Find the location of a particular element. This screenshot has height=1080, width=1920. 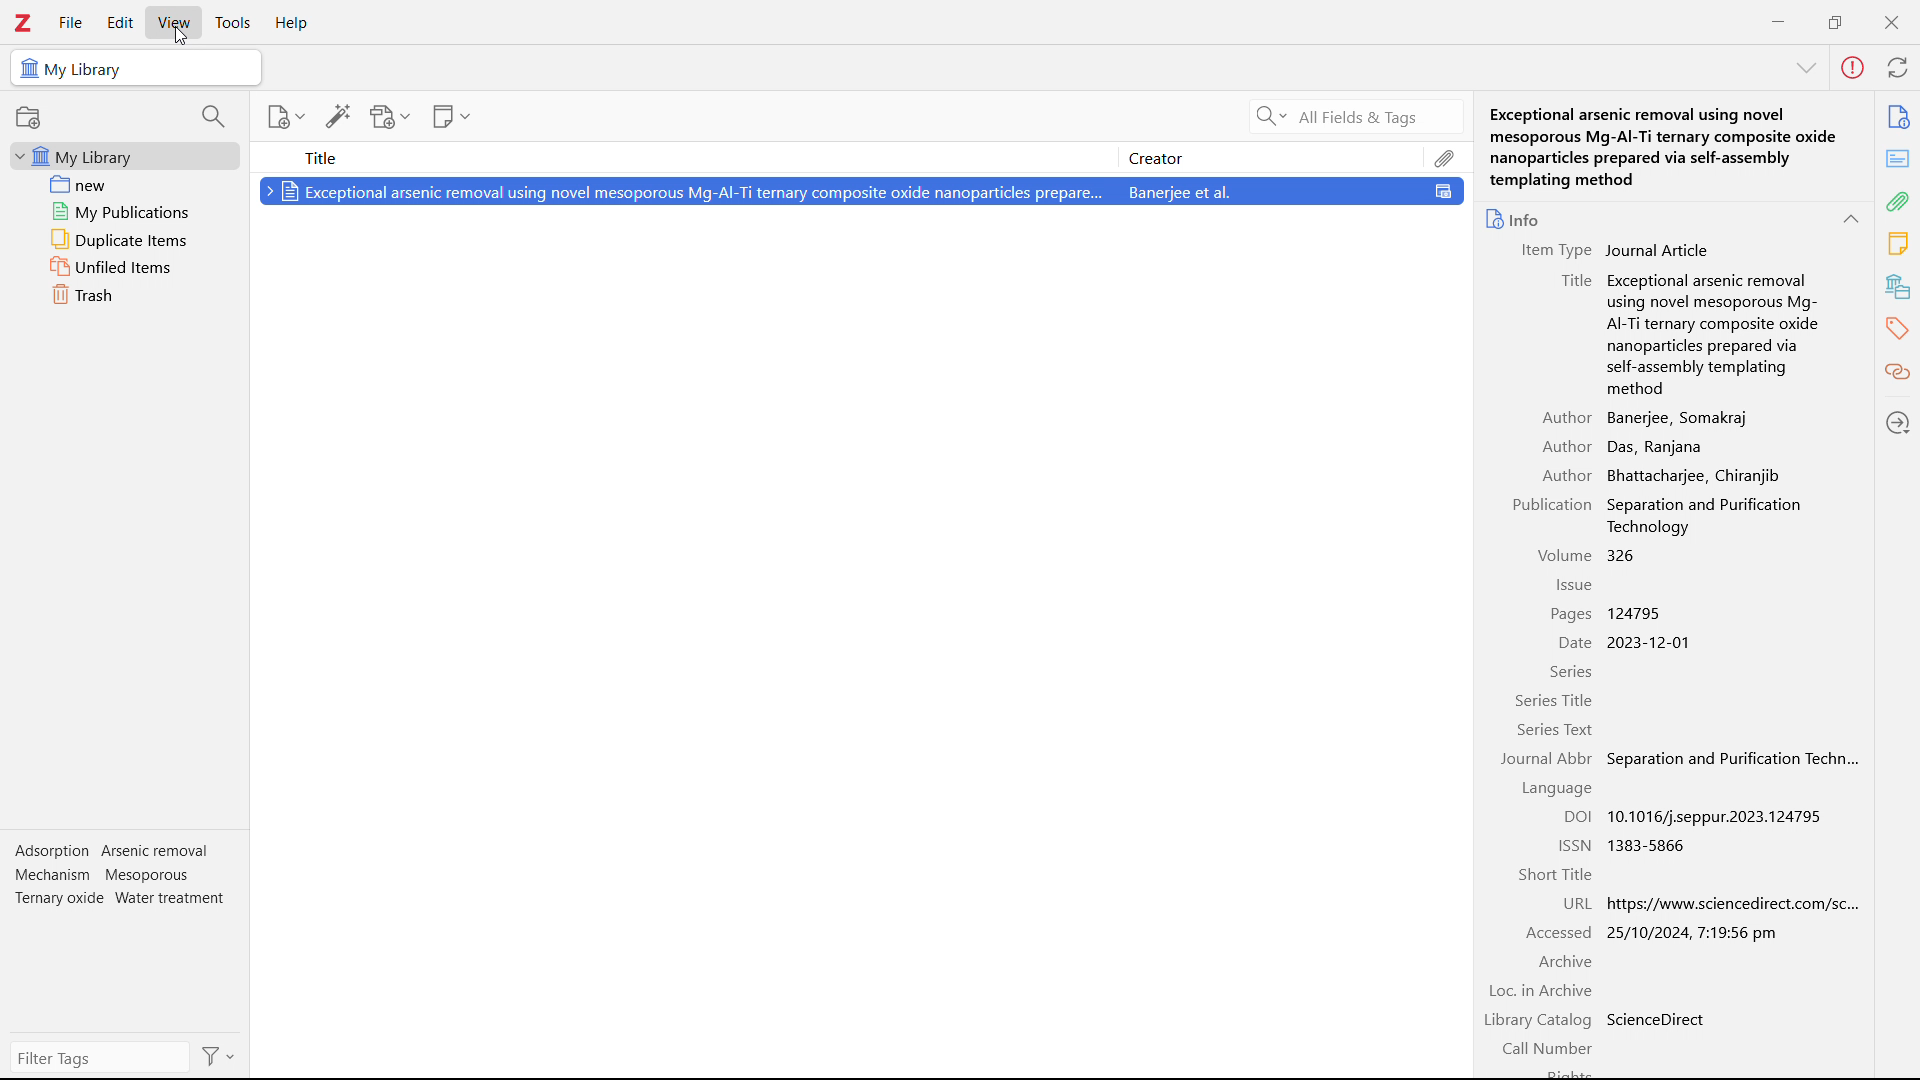

logo is located at coordinates (24, 23).